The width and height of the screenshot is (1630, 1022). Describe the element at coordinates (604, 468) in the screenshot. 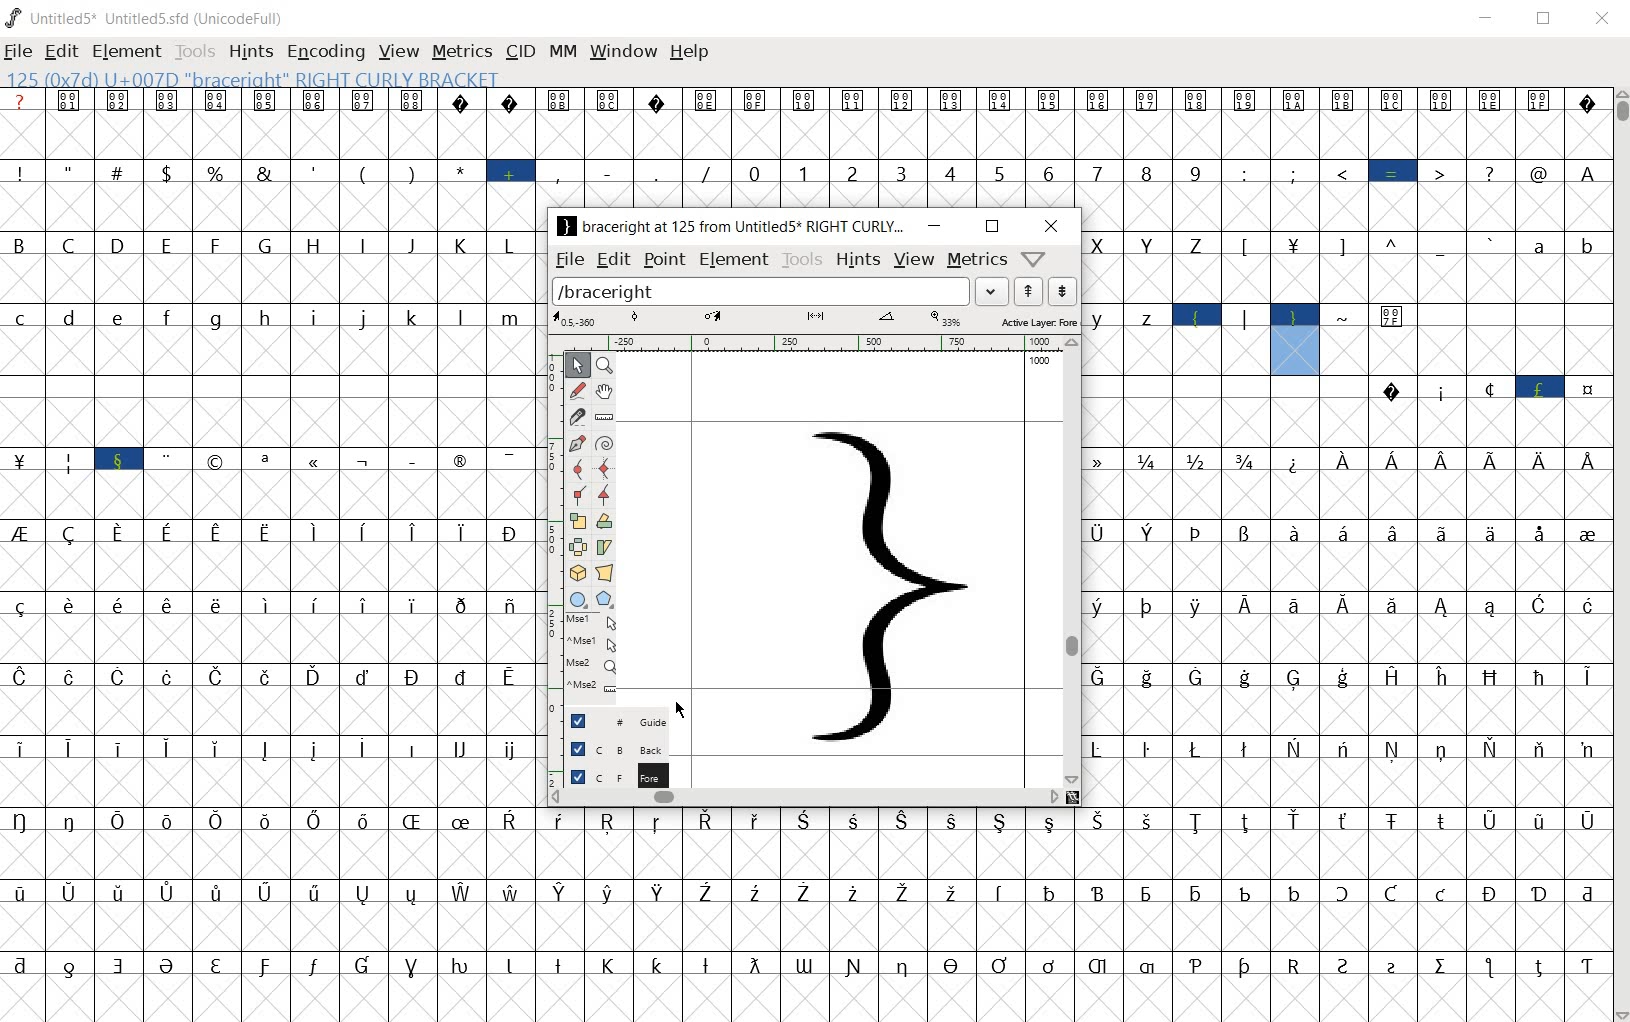

I see `add a curve point always either horizontal or vertical` at that location.